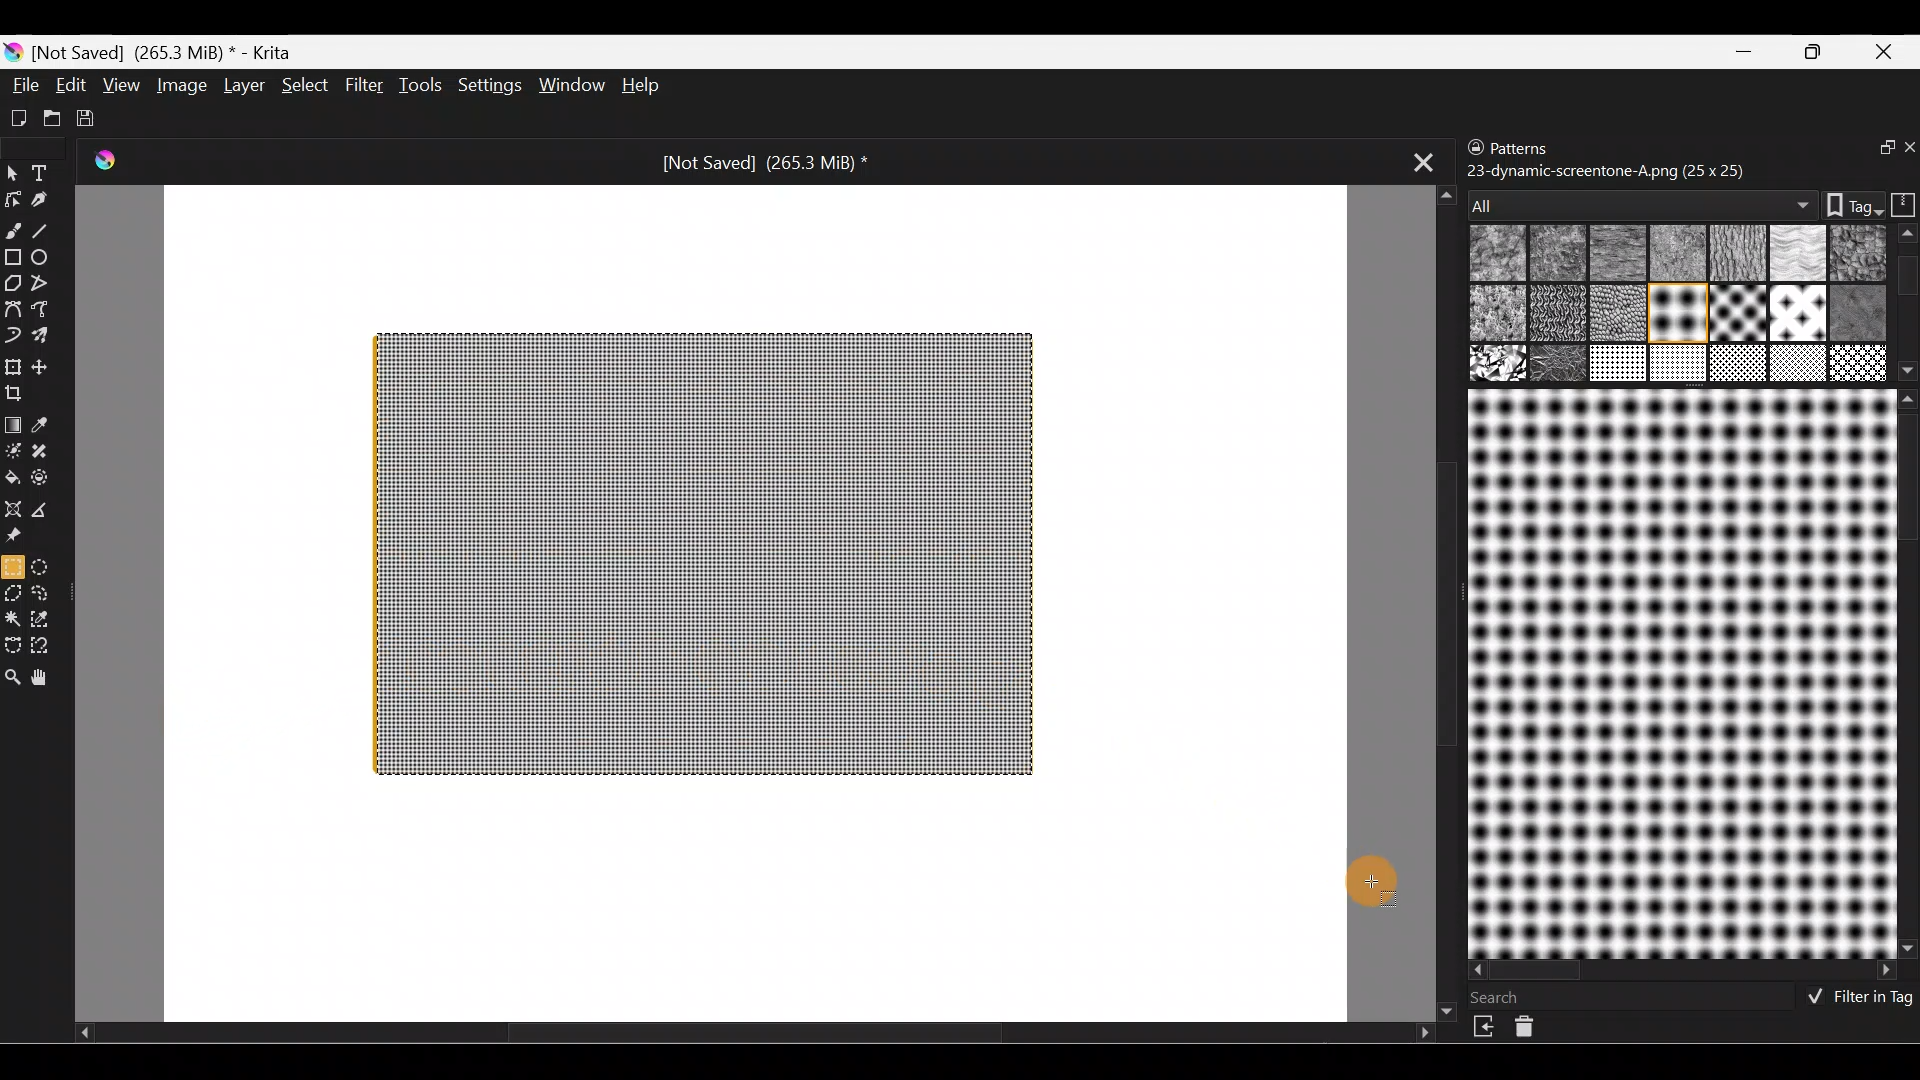  Describe the element at coordinates (1486, 1027) in the screenshot. I see `Import resource` at that location.